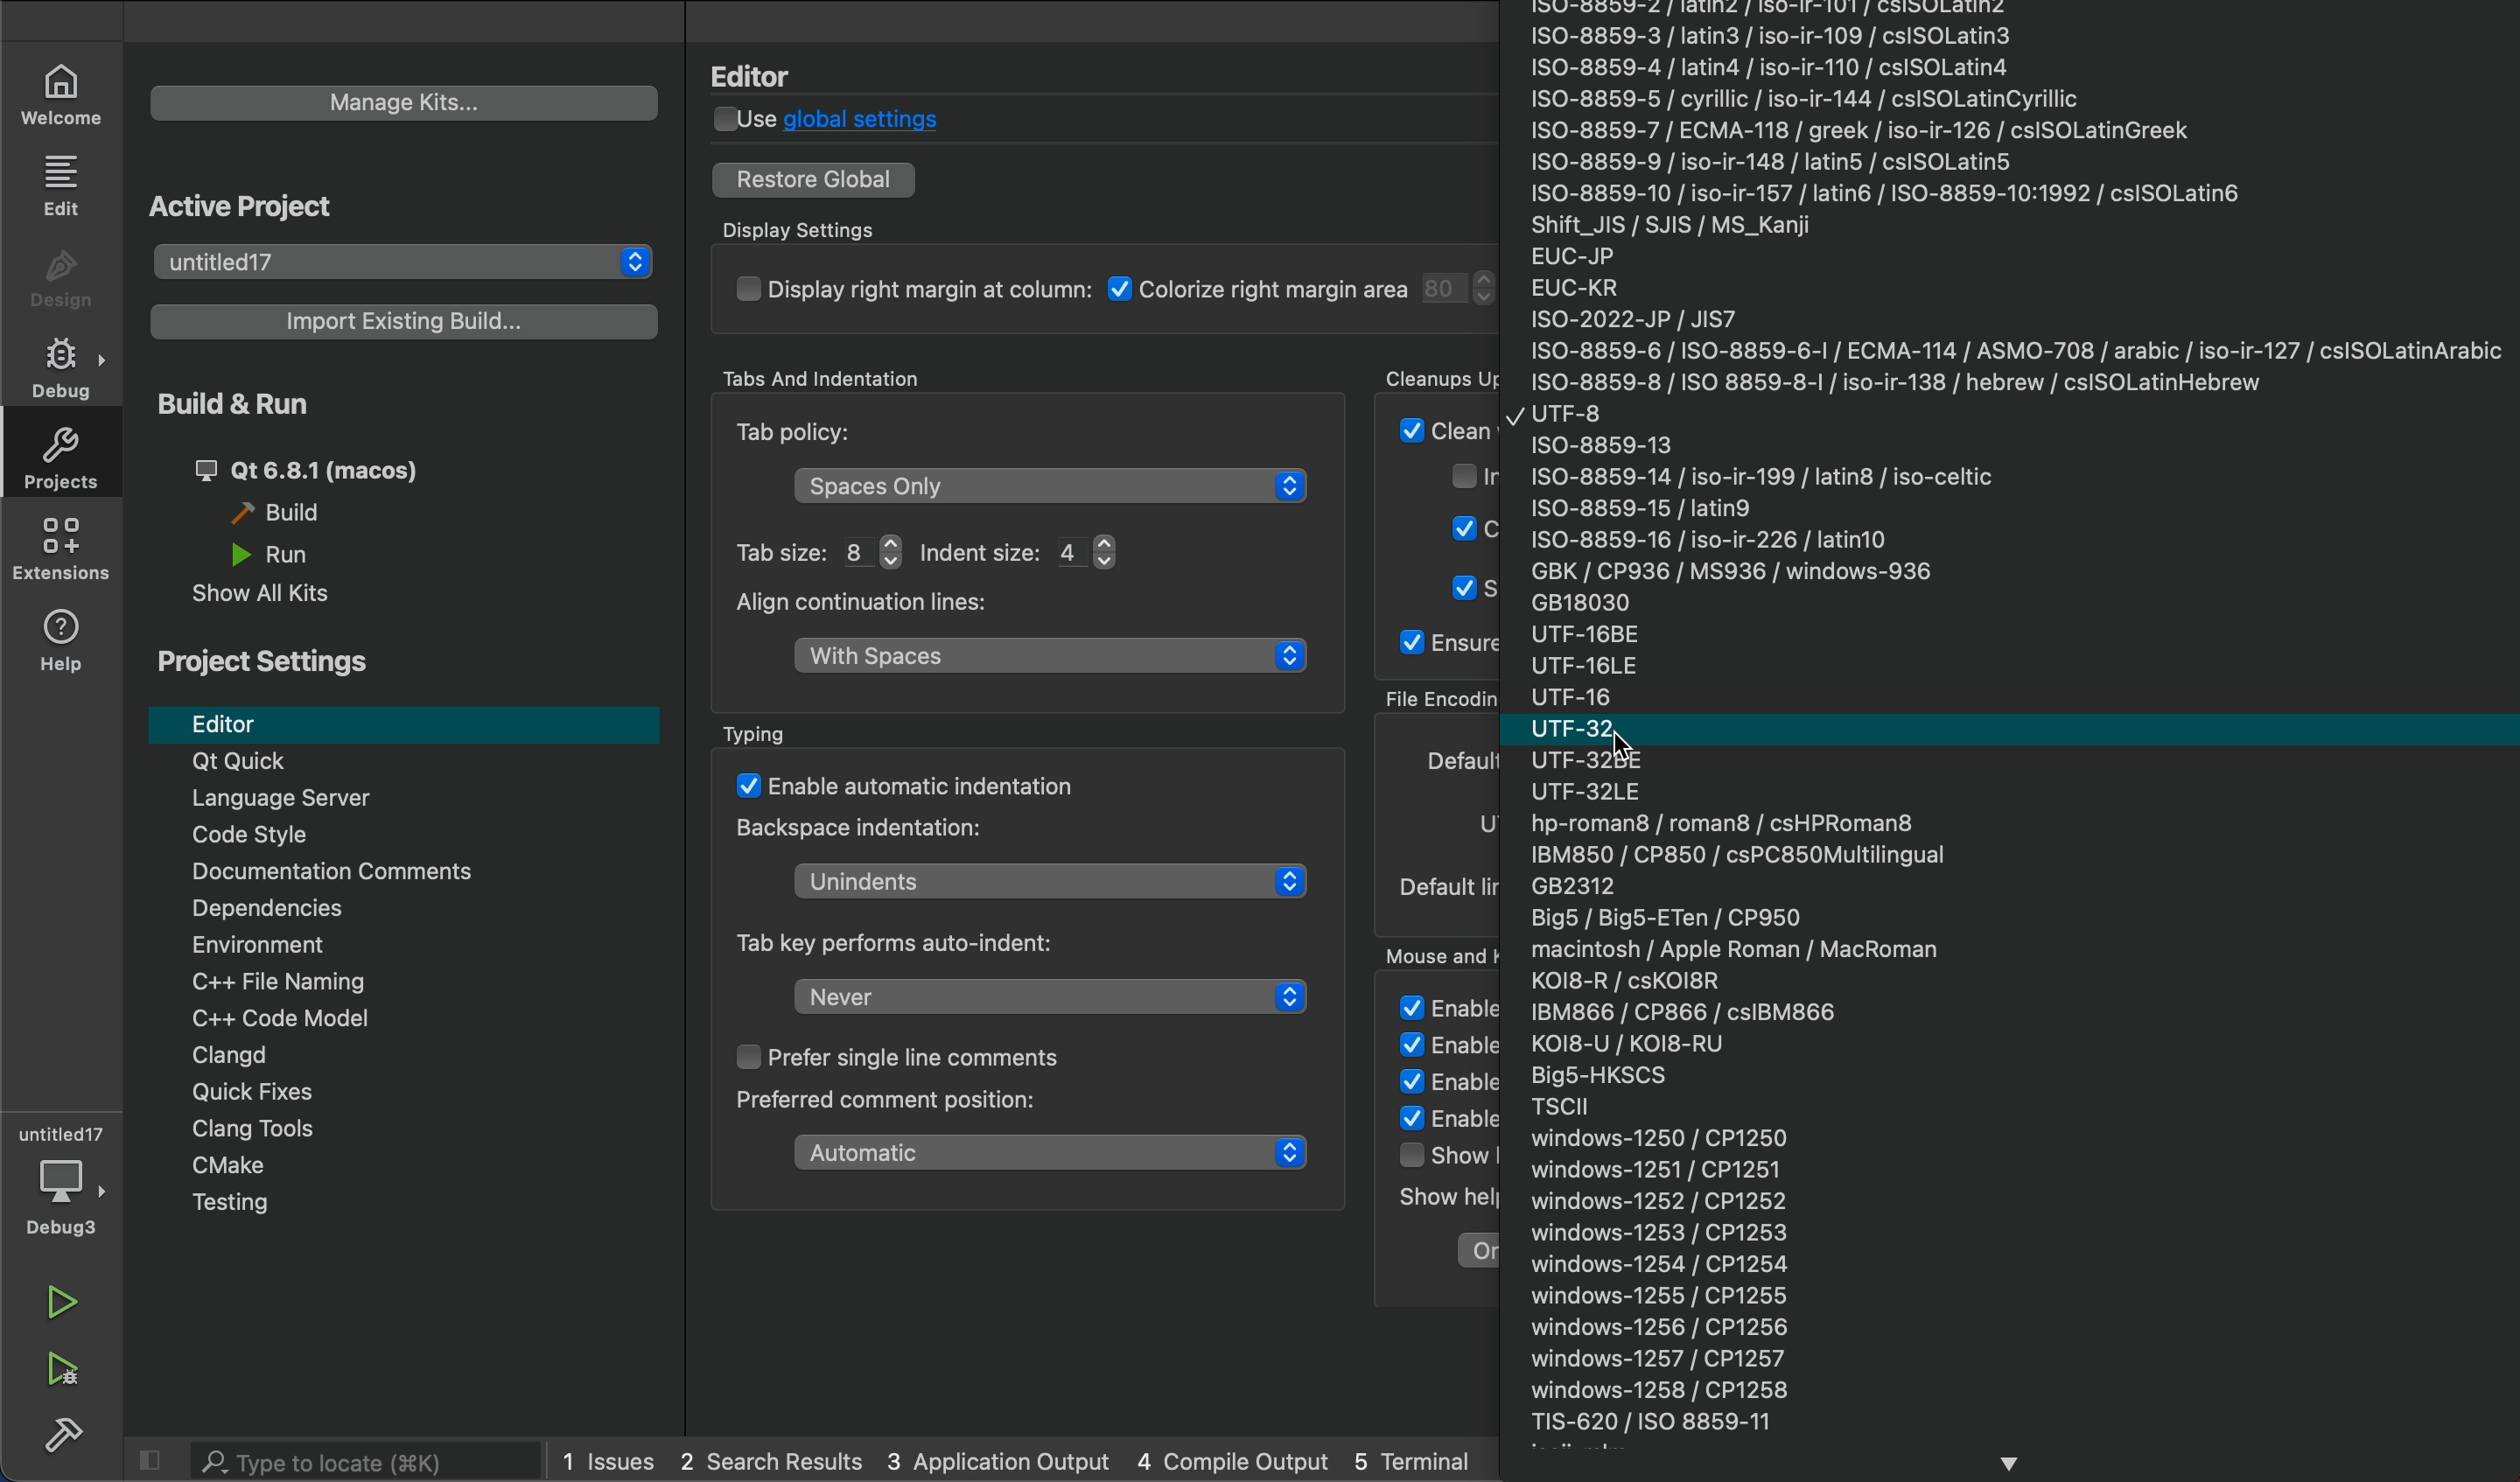 This screenshot has height=1482, width=2520. I want to click on encoding type, so click(1450, 759).